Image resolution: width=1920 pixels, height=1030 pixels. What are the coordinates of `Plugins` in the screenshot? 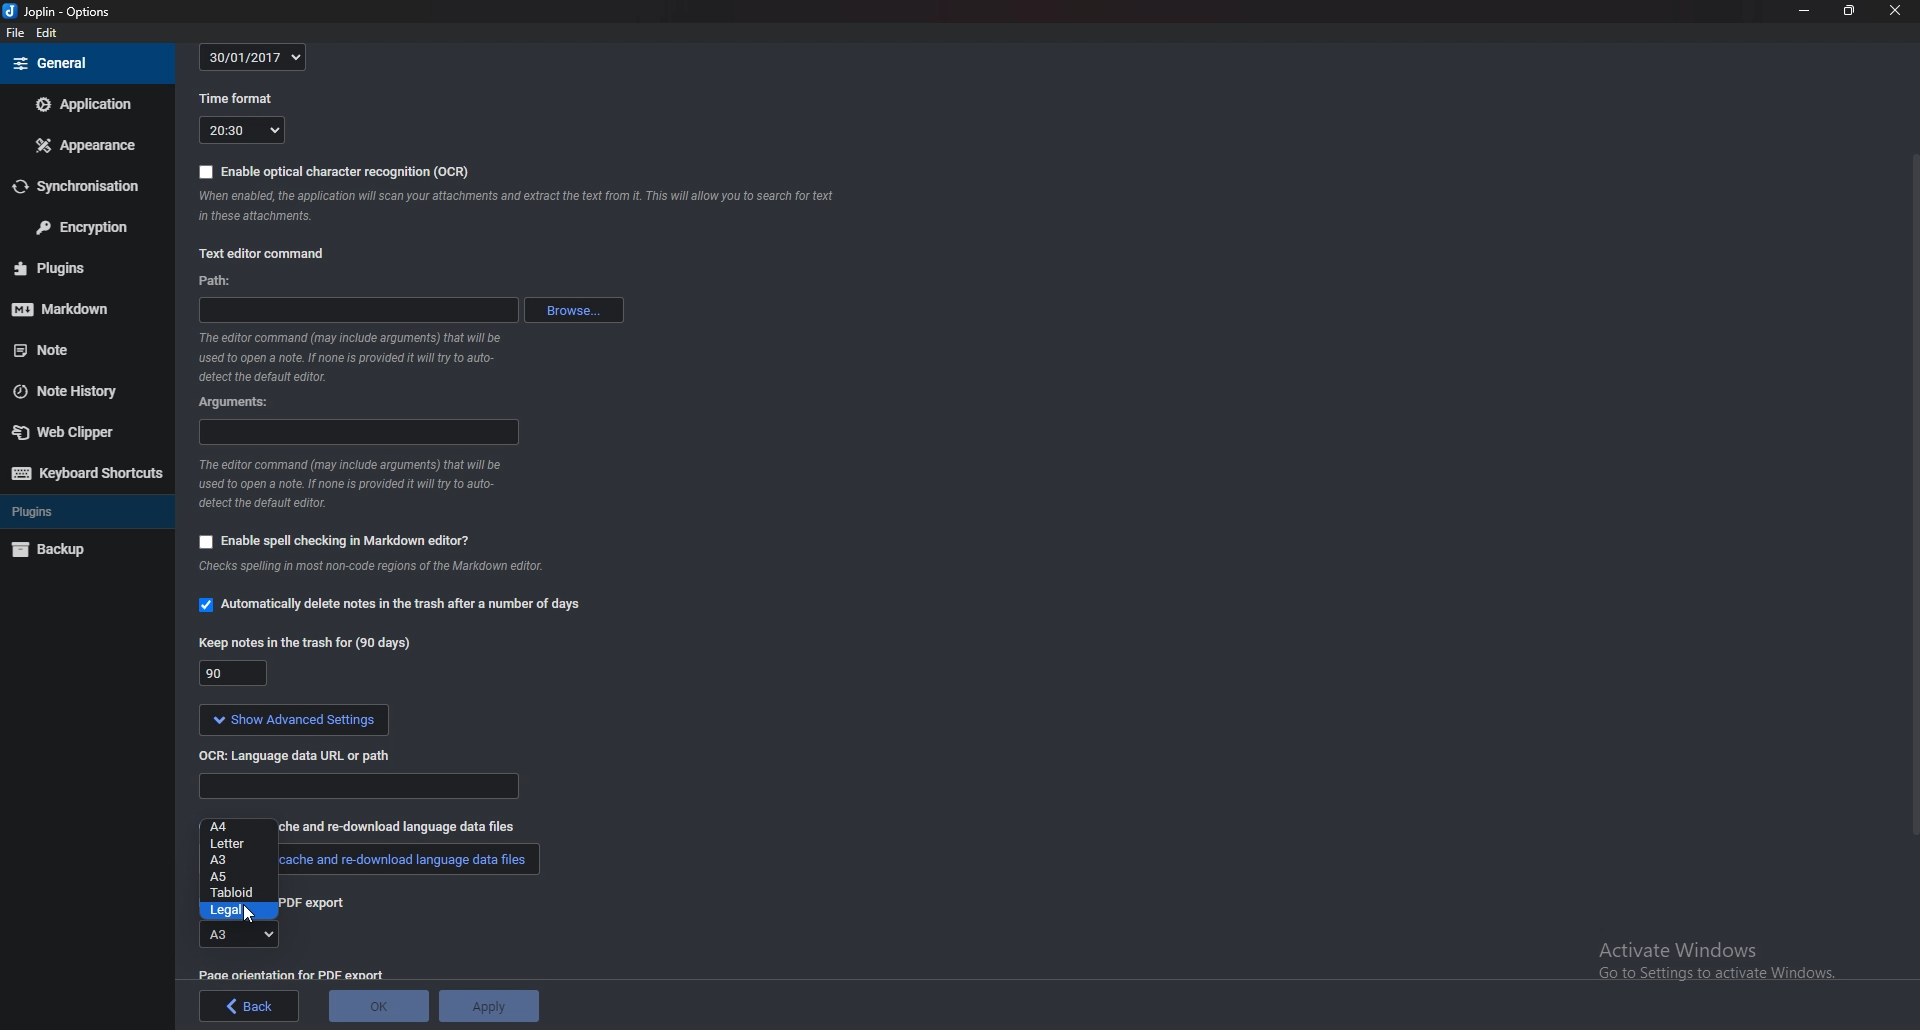 It's located at (81, 267).